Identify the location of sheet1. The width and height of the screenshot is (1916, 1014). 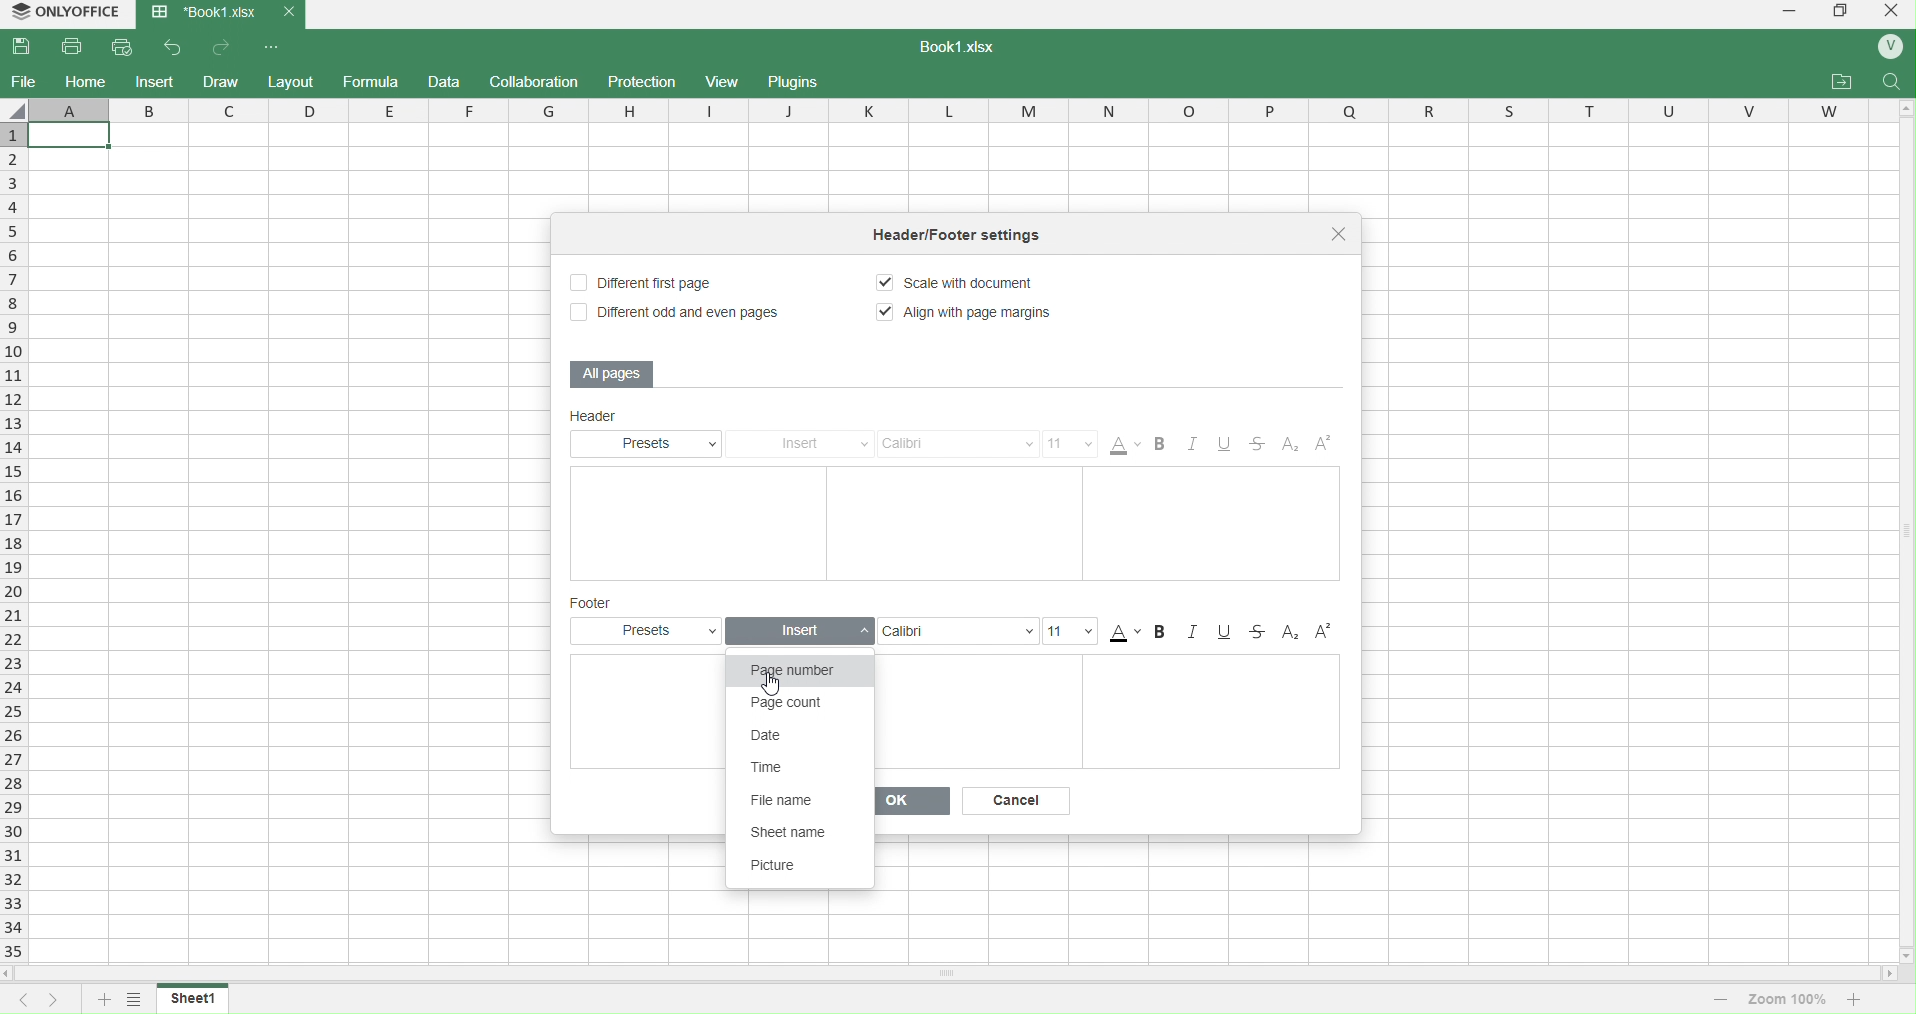
(195, 997).